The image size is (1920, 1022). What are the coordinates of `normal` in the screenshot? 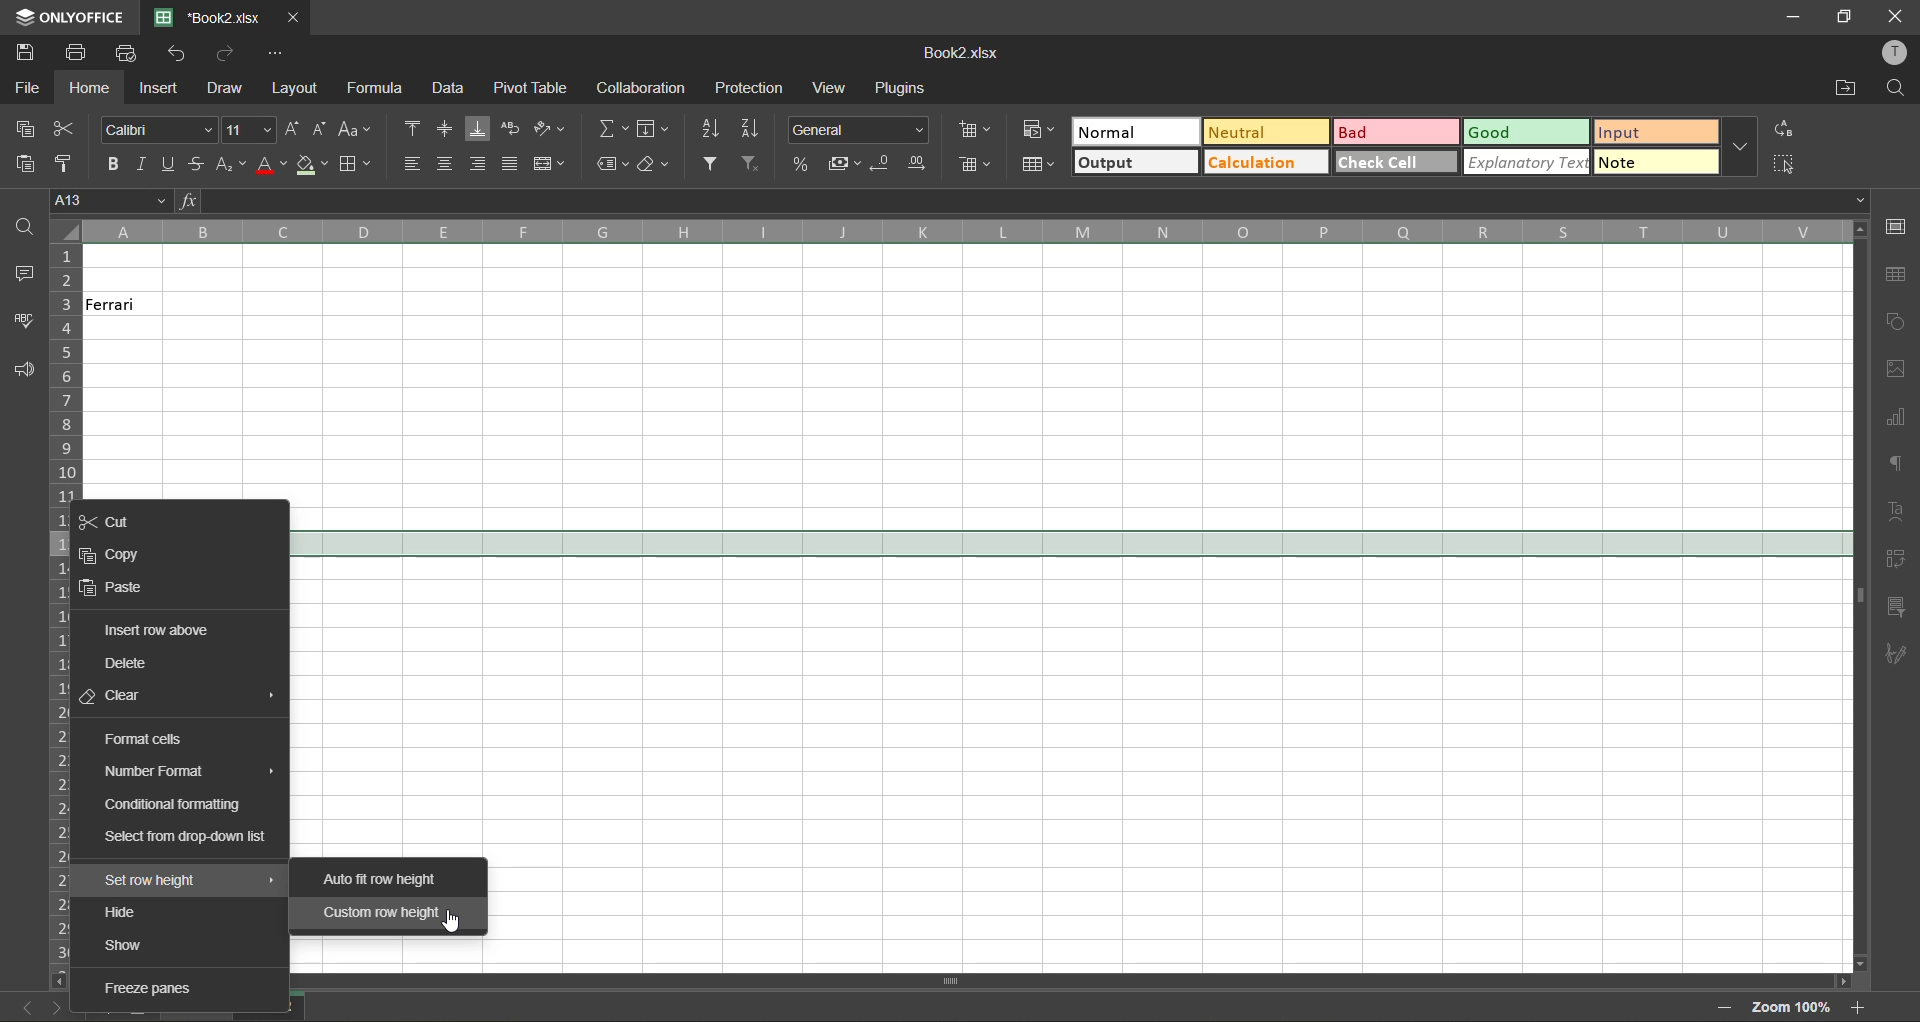 It's located at (1136, 133).